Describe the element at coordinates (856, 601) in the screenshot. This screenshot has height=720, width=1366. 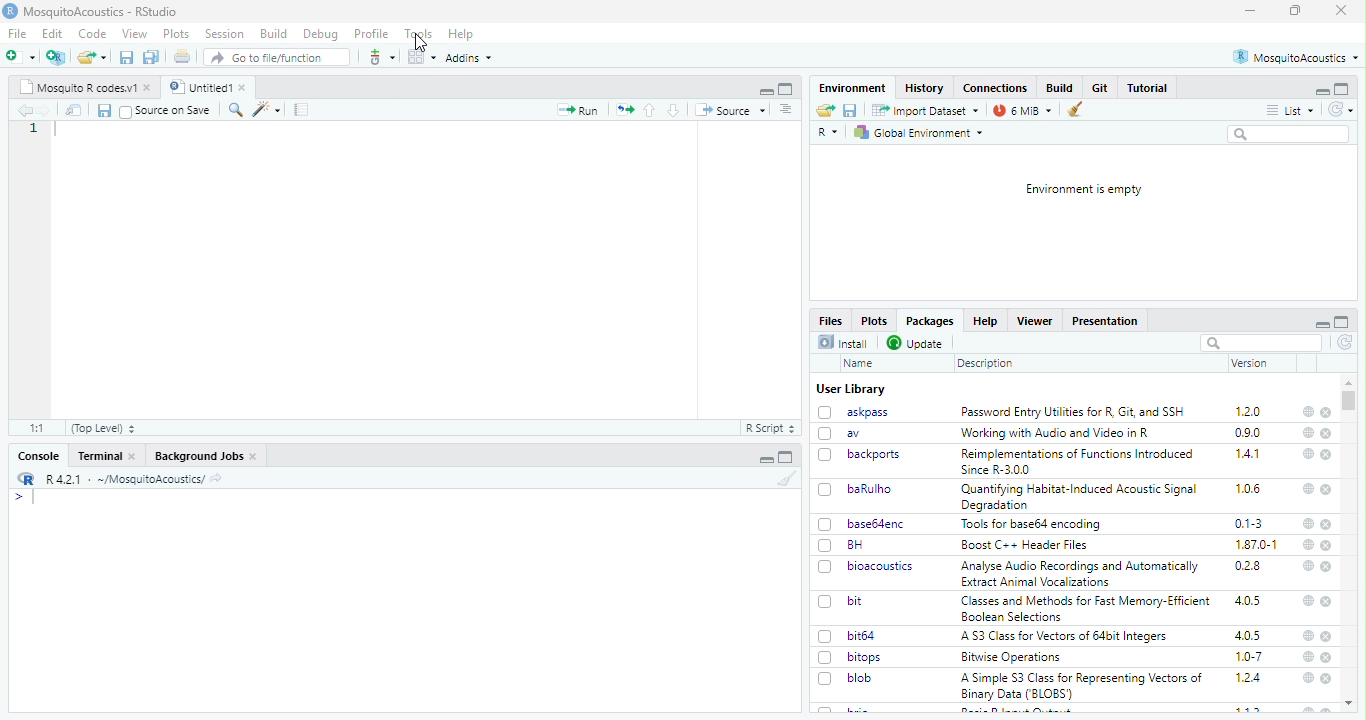
I see `bit` at that location.